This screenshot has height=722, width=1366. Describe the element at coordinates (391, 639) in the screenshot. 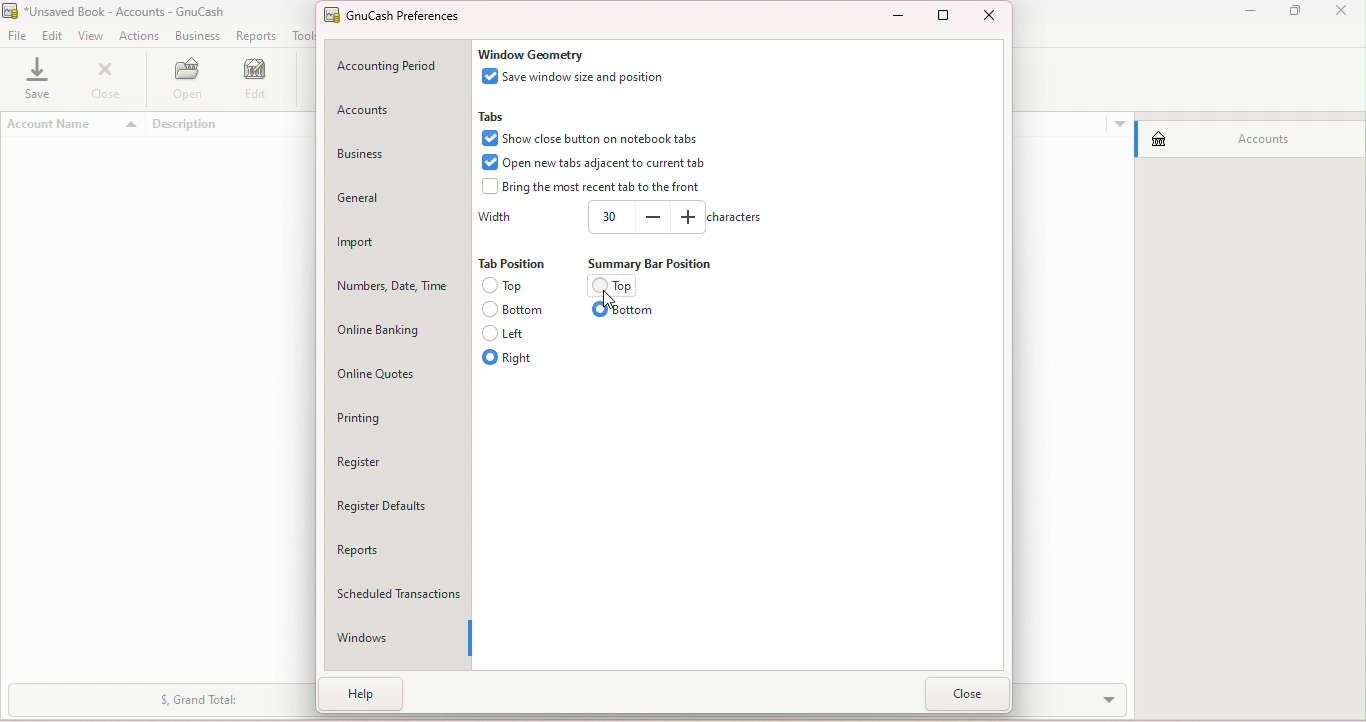

I see `Windows` at that location.